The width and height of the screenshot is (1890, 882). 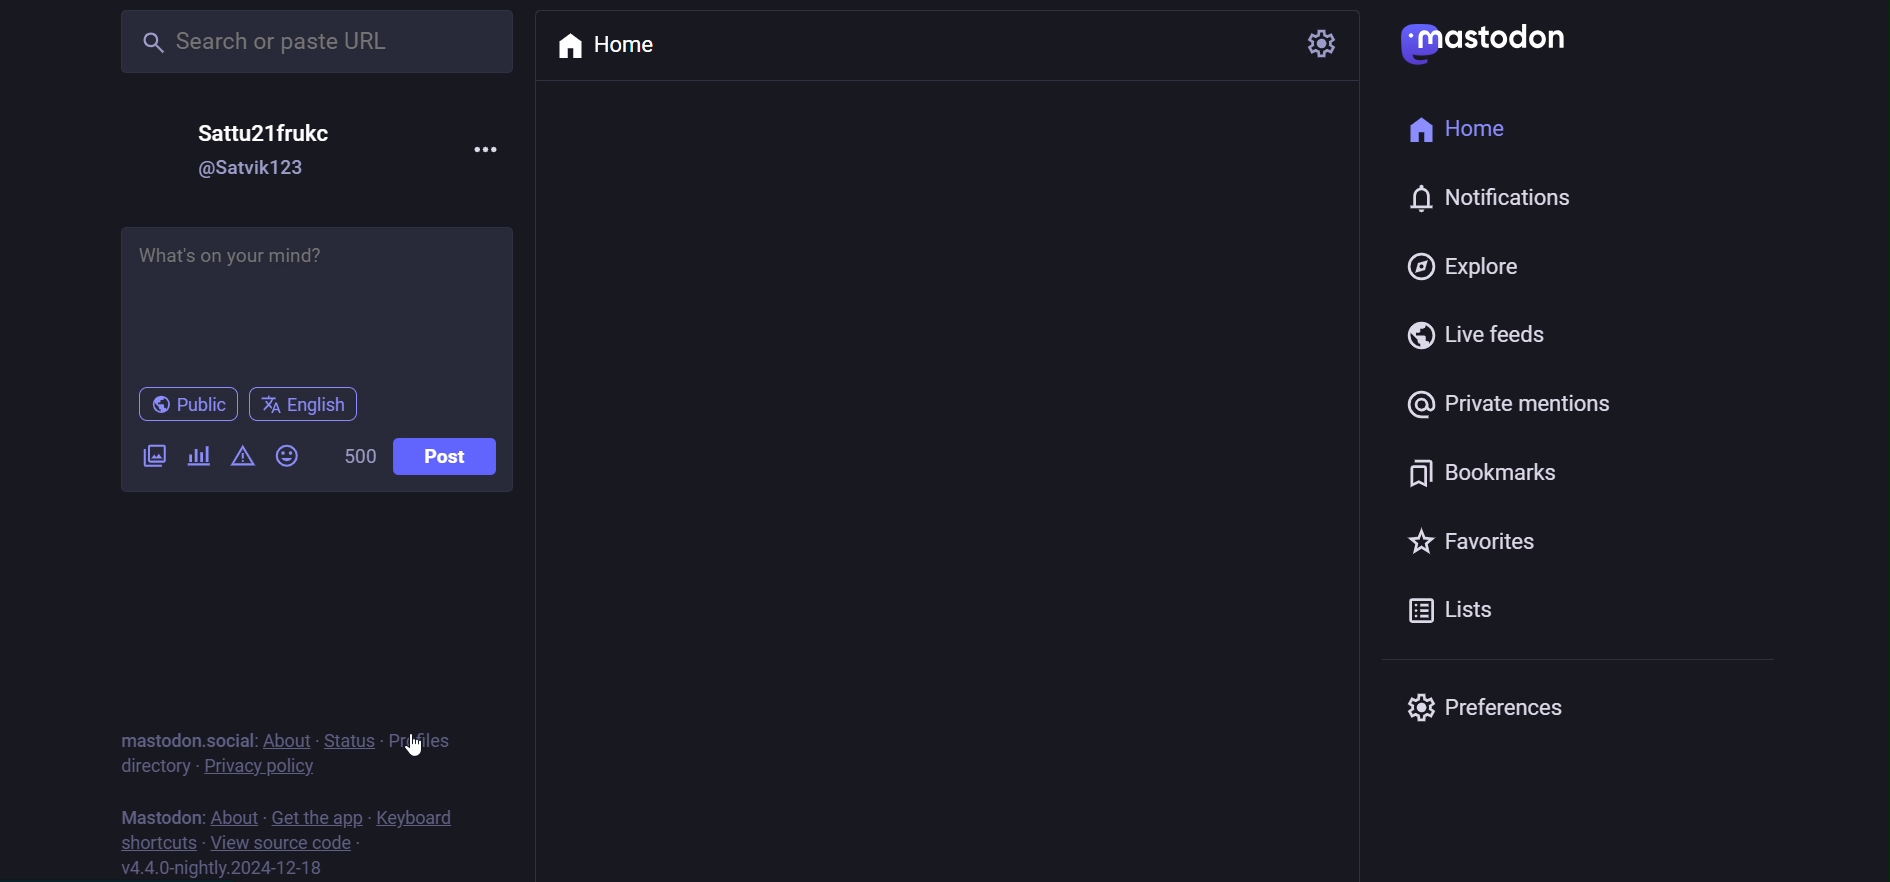 I want to click on keyboard, so click(x=418, y=818).